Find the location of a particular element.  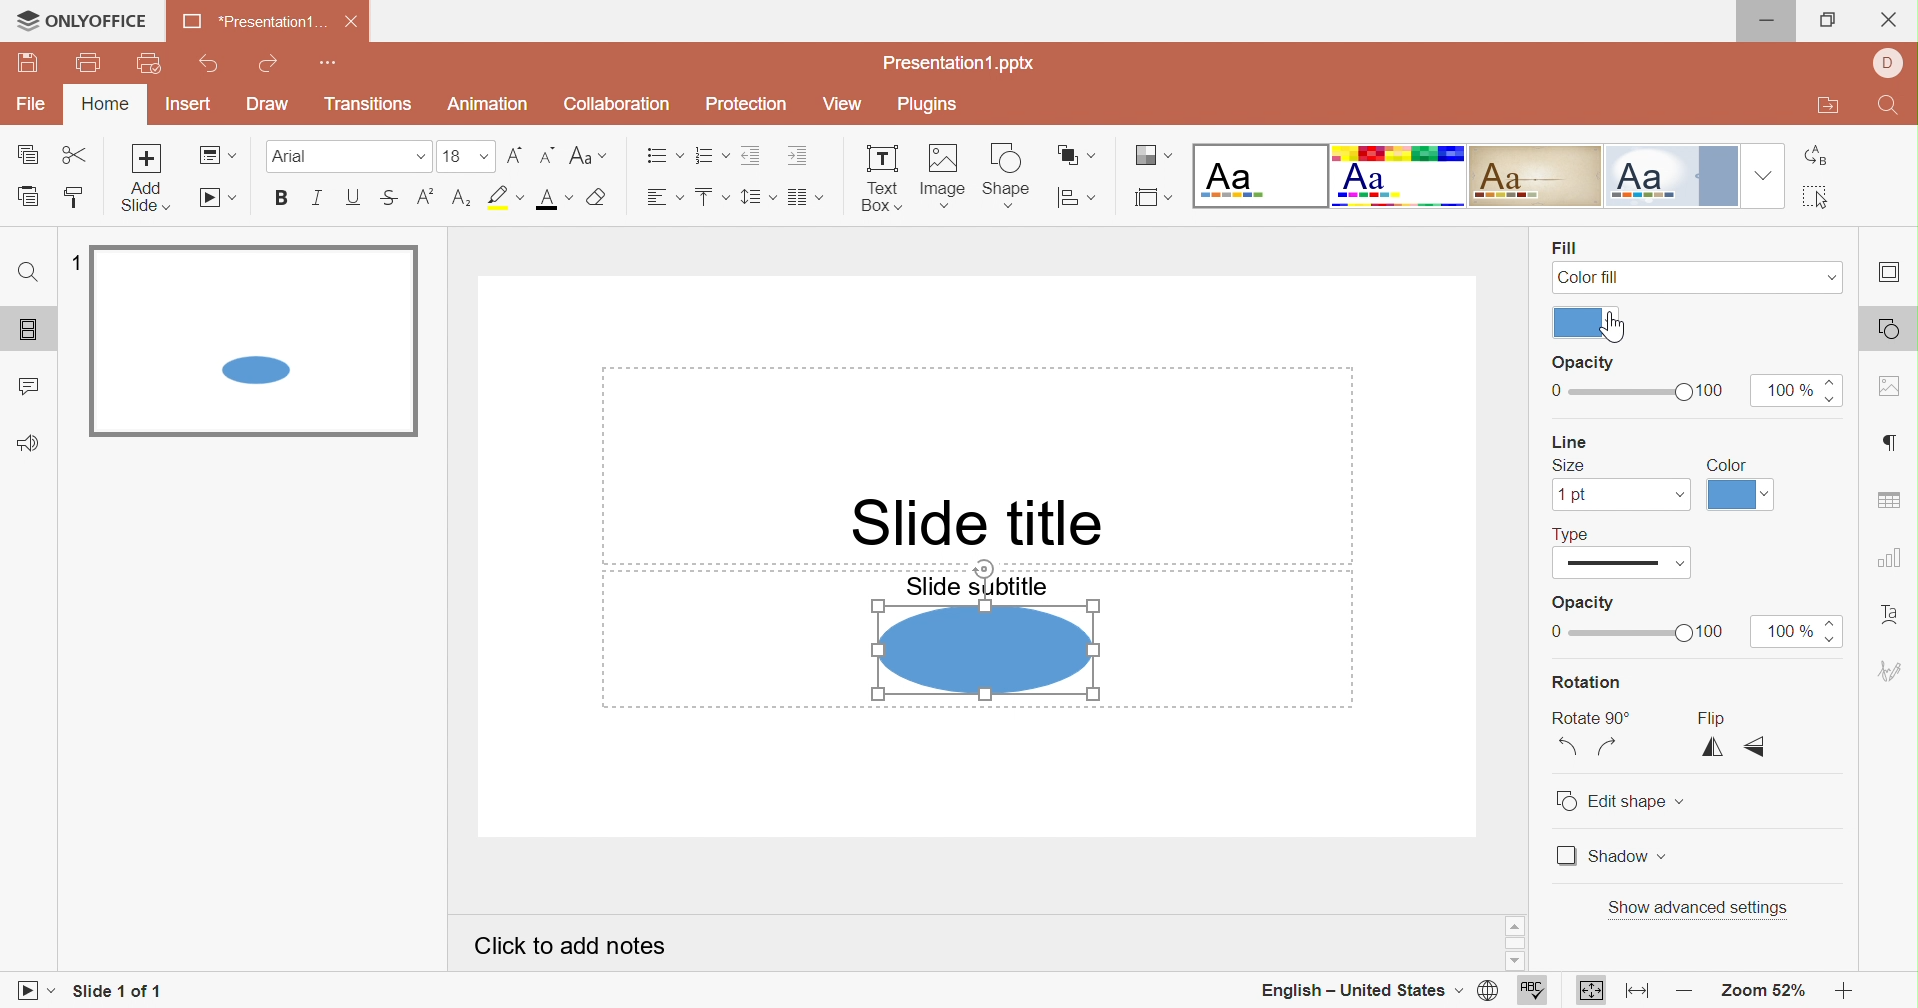

Rotate 90° Counterclockwise is located at coordinates (1568, 748).